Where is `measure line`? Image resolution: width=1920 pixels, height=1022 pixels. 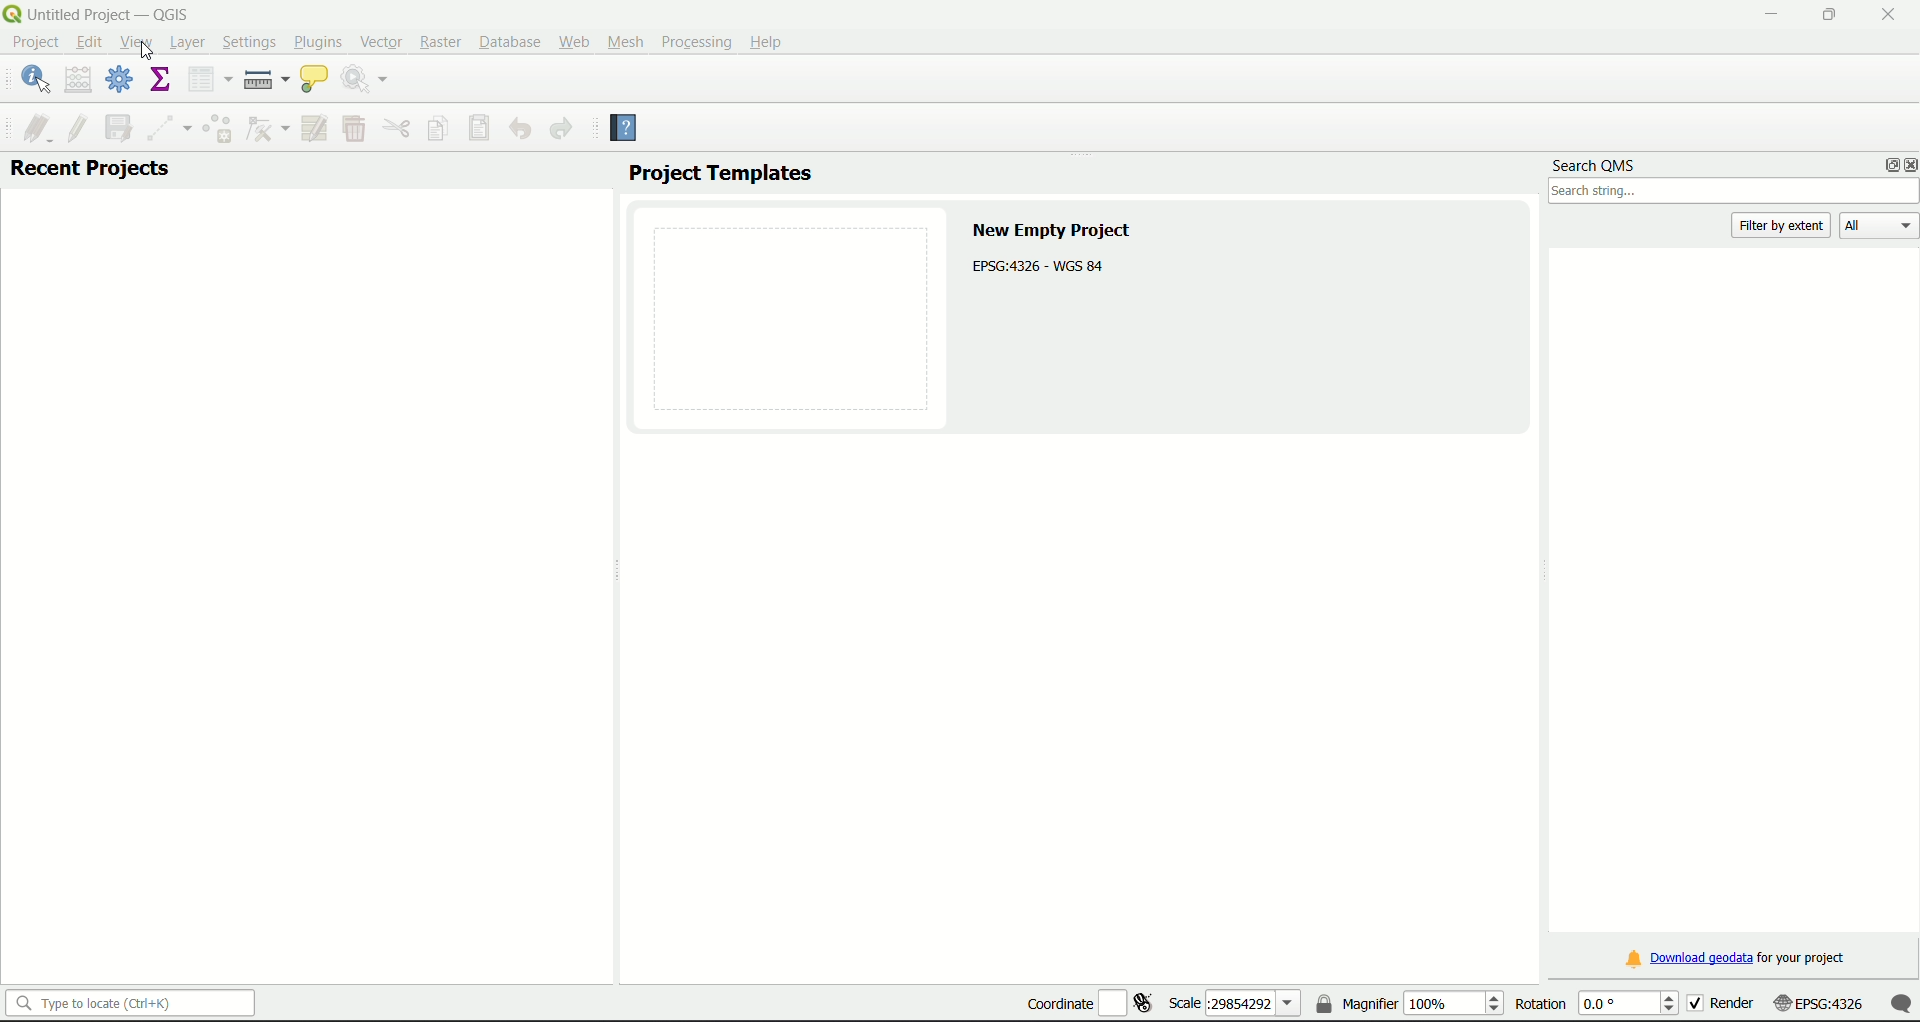 measure line is located at coordinates (266, 80).